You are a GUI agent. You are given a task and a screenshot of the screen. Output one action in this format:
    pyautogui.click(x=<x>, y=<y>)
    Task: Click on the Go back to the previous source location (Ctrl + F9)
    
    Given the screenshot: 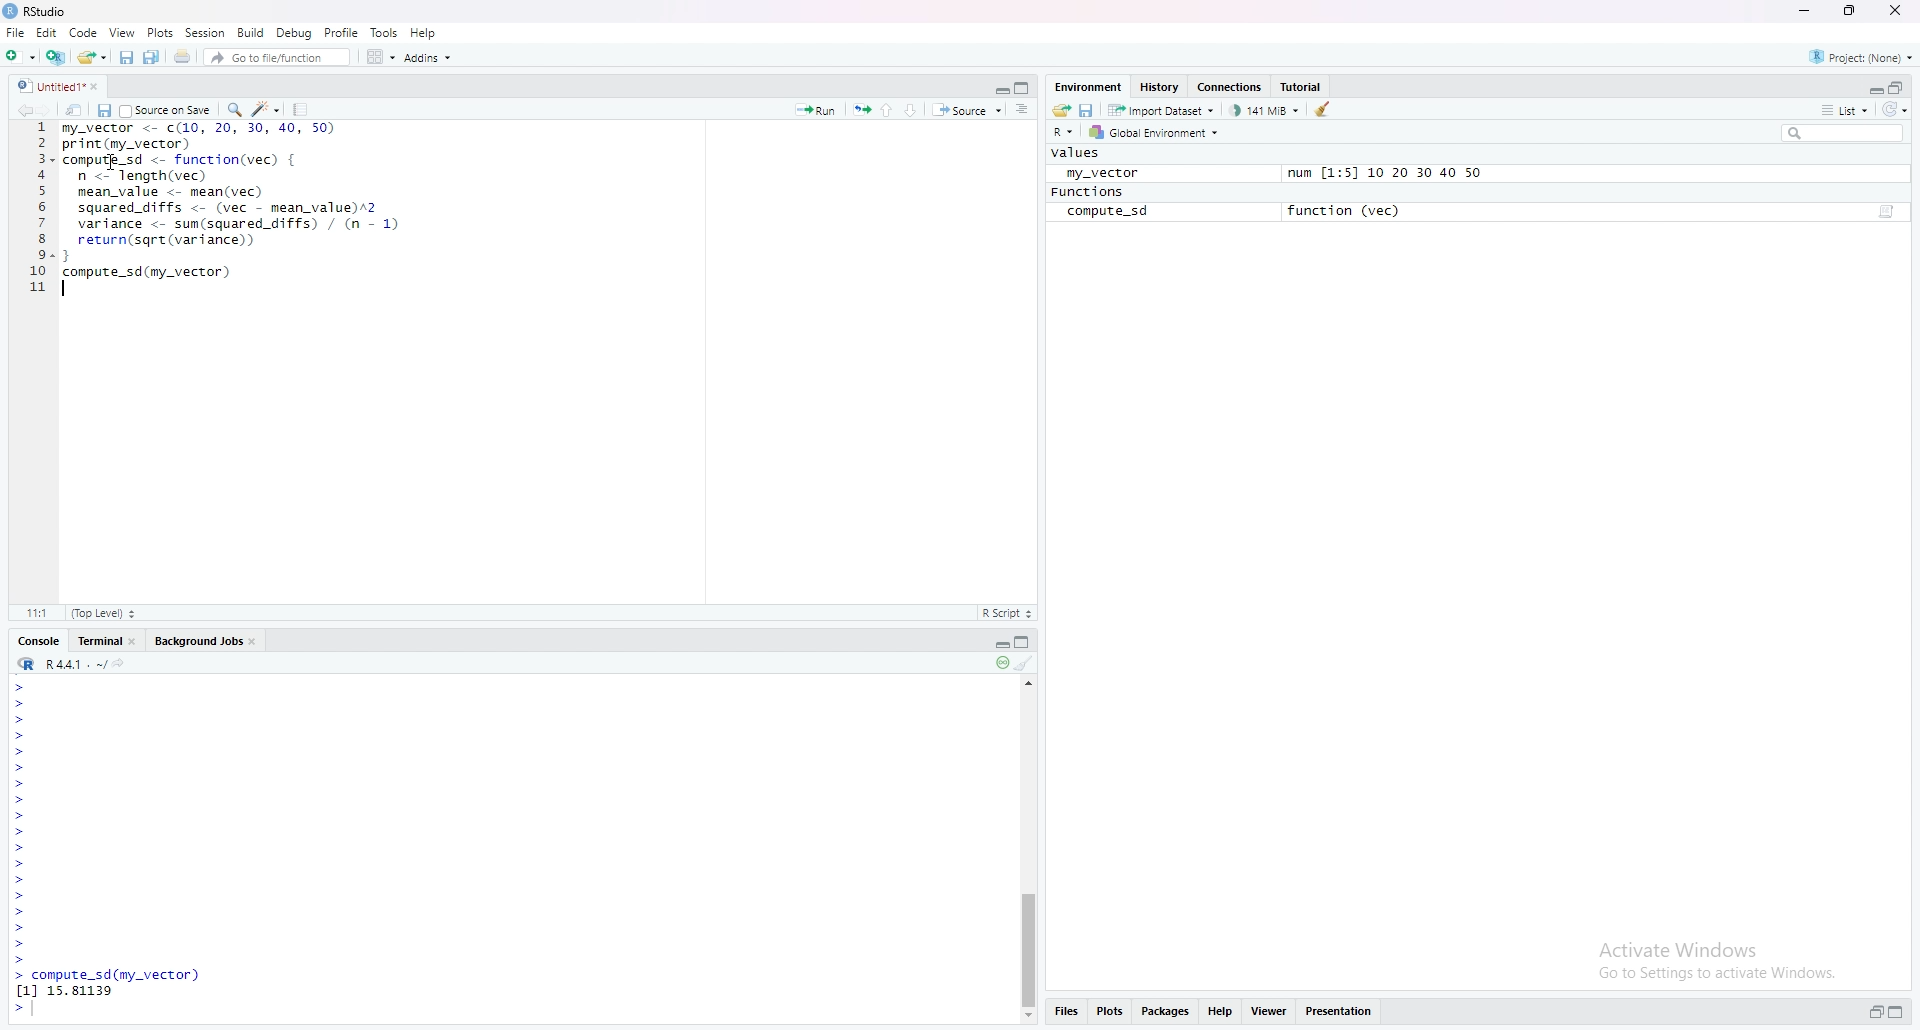 What is the action you would take?
    pyautogui.click(x=31, y=110)
    